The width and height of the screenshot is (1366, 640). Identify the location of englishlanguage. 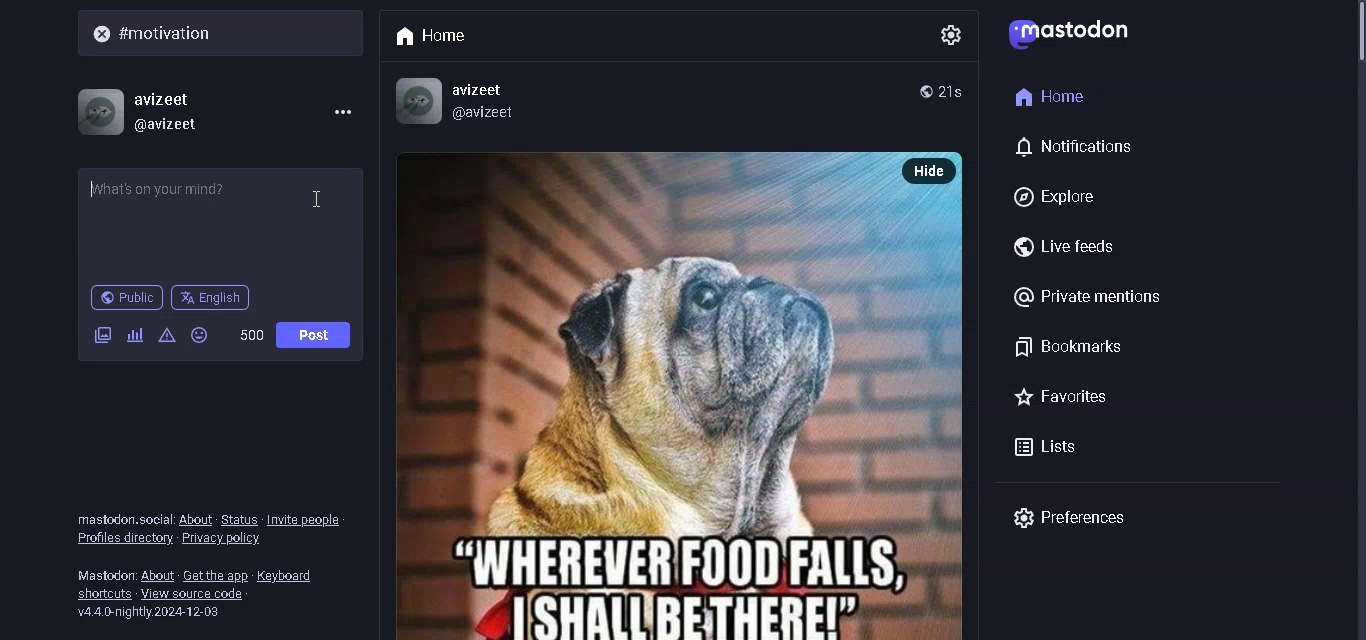
(210, 298).